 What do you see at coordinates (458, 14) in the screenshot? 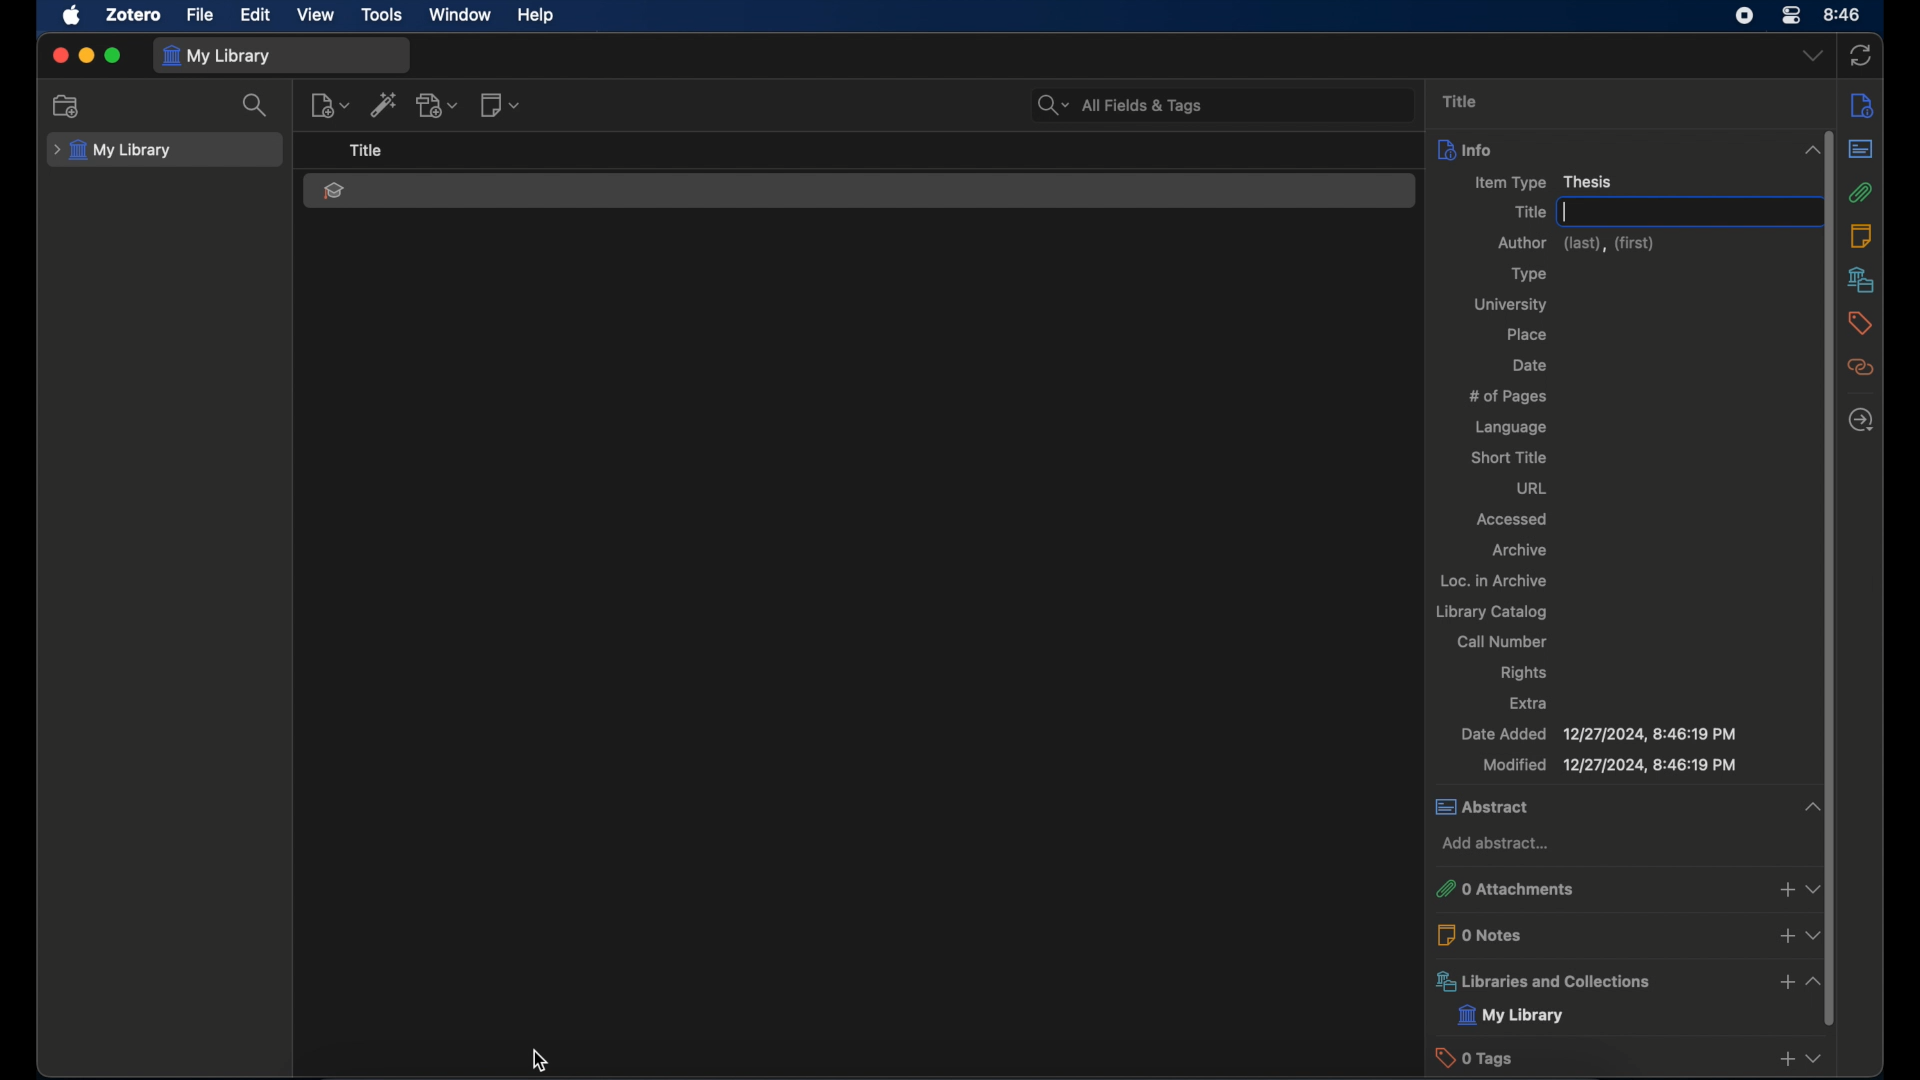
I see `window` at bounding box center [458, 14].